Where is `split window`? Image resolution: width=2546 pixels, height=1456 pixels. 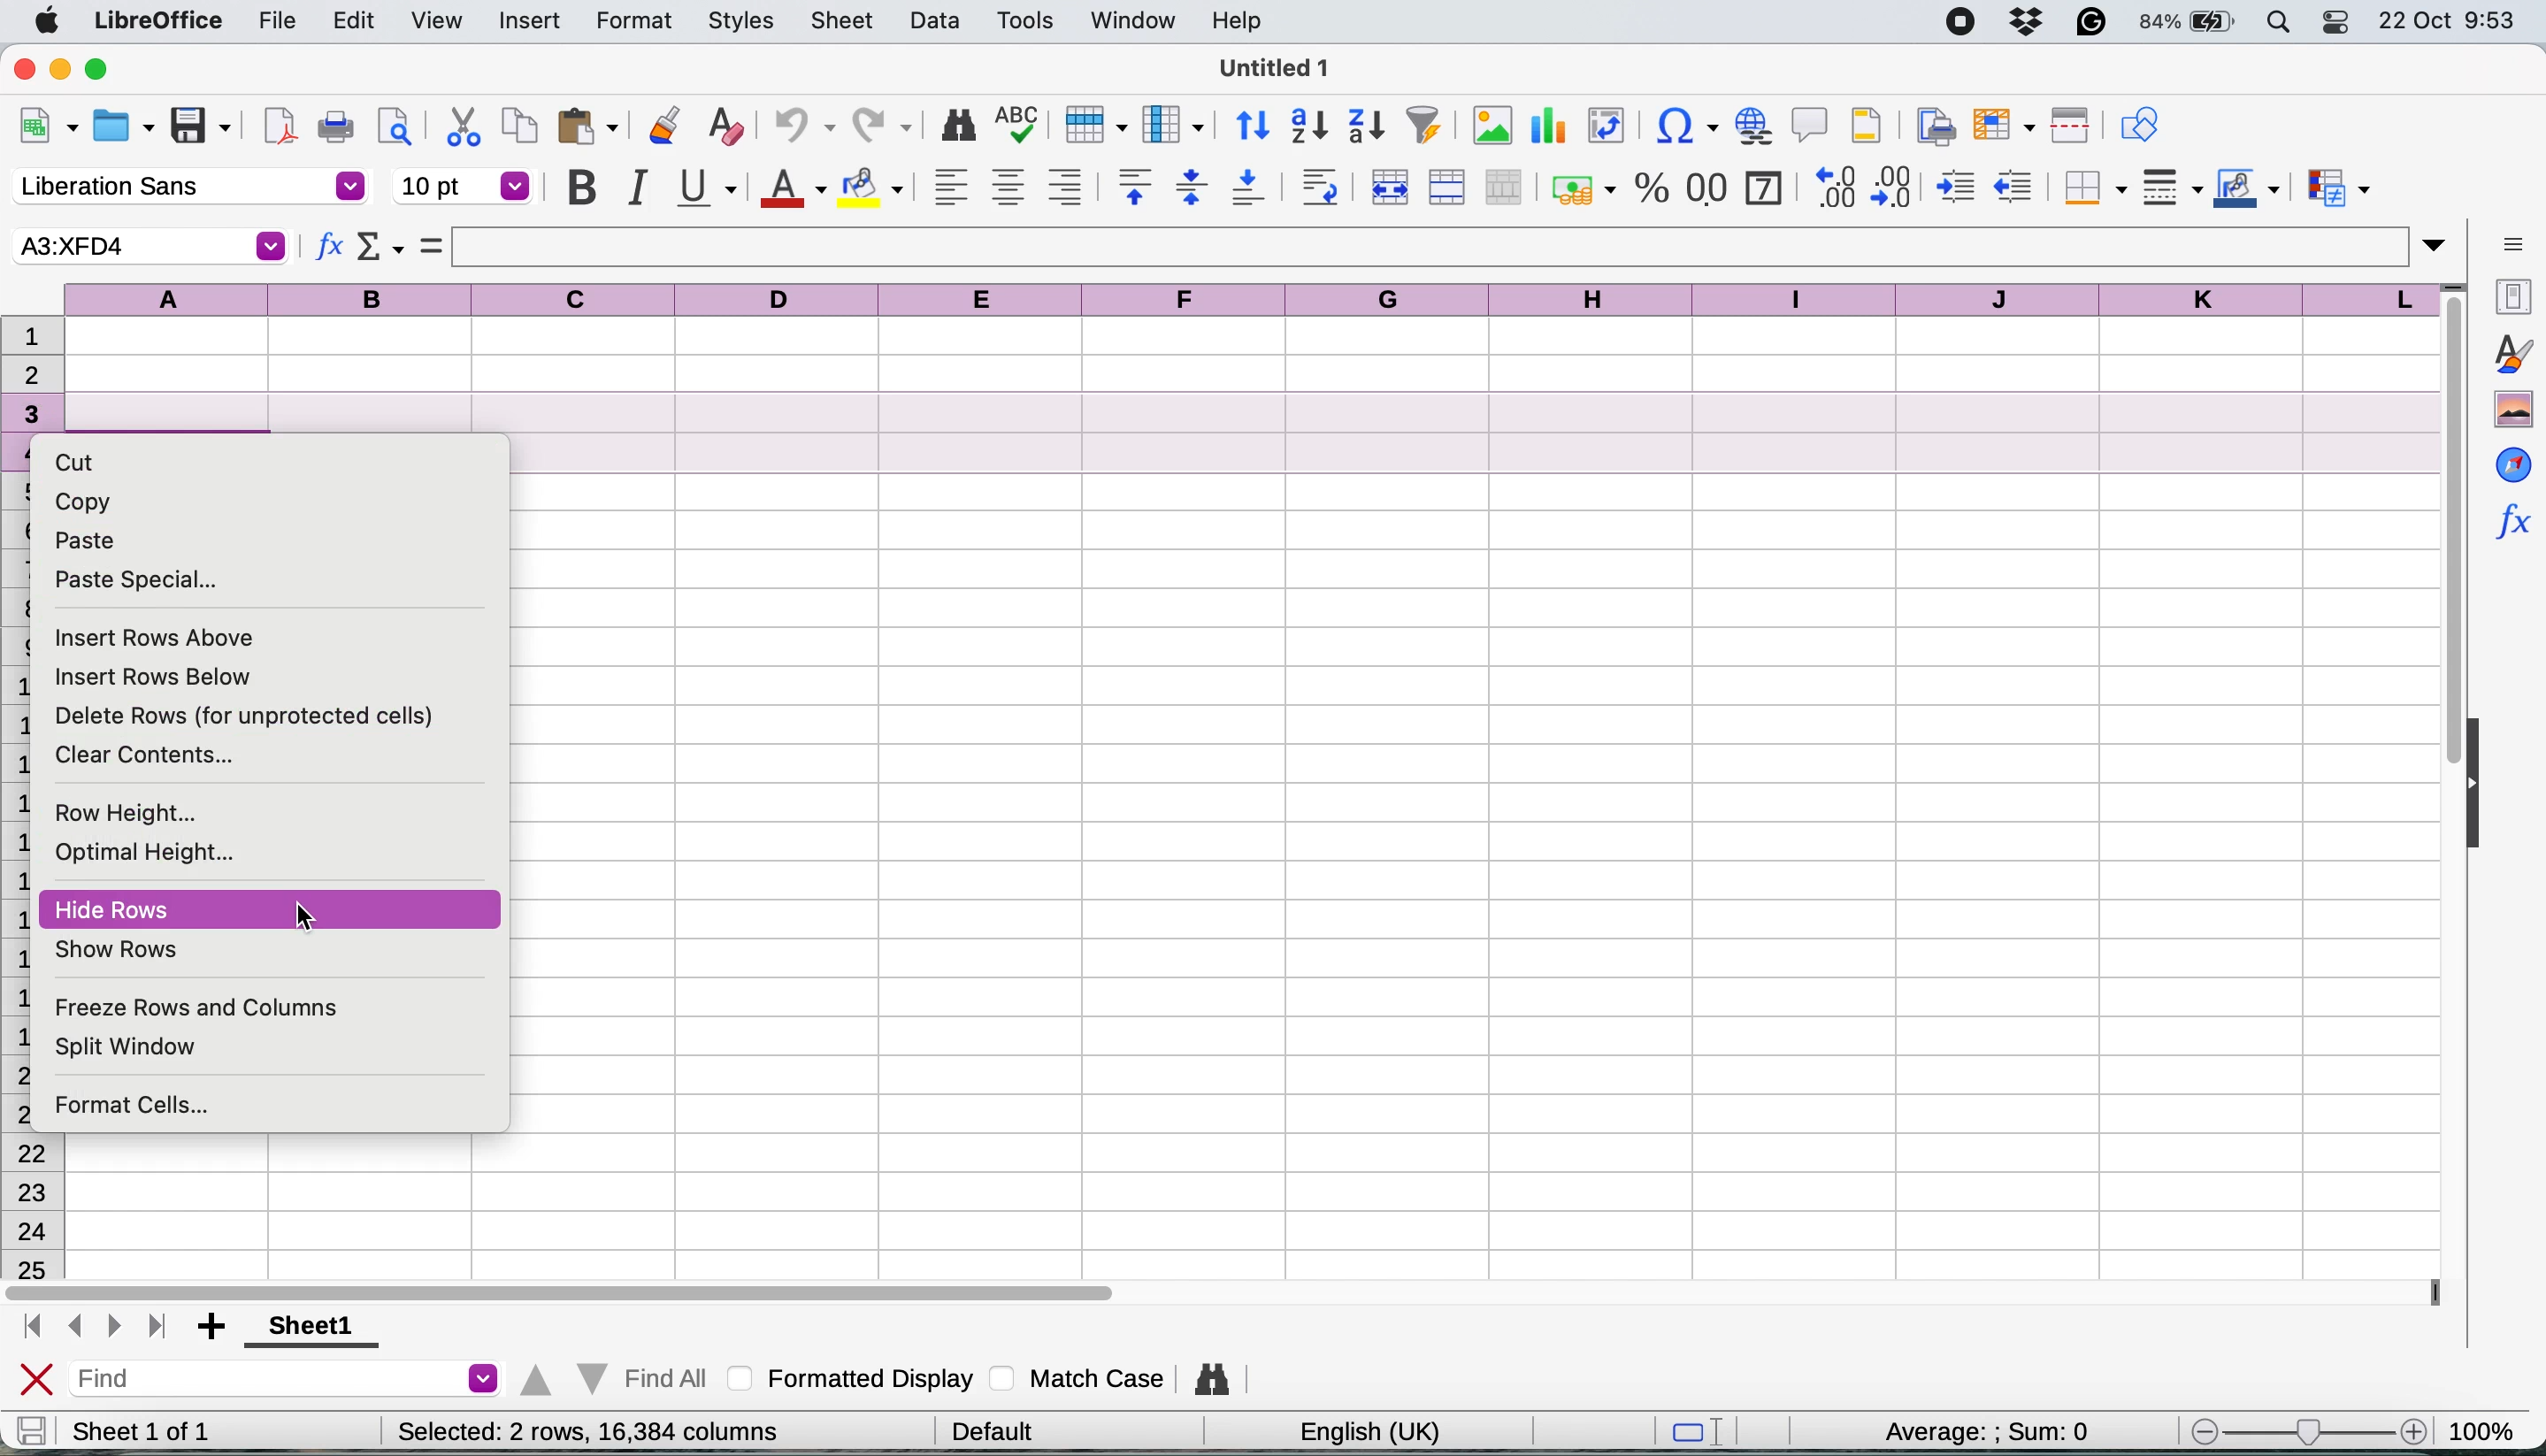
split window is located at coordinates (141, 1047).